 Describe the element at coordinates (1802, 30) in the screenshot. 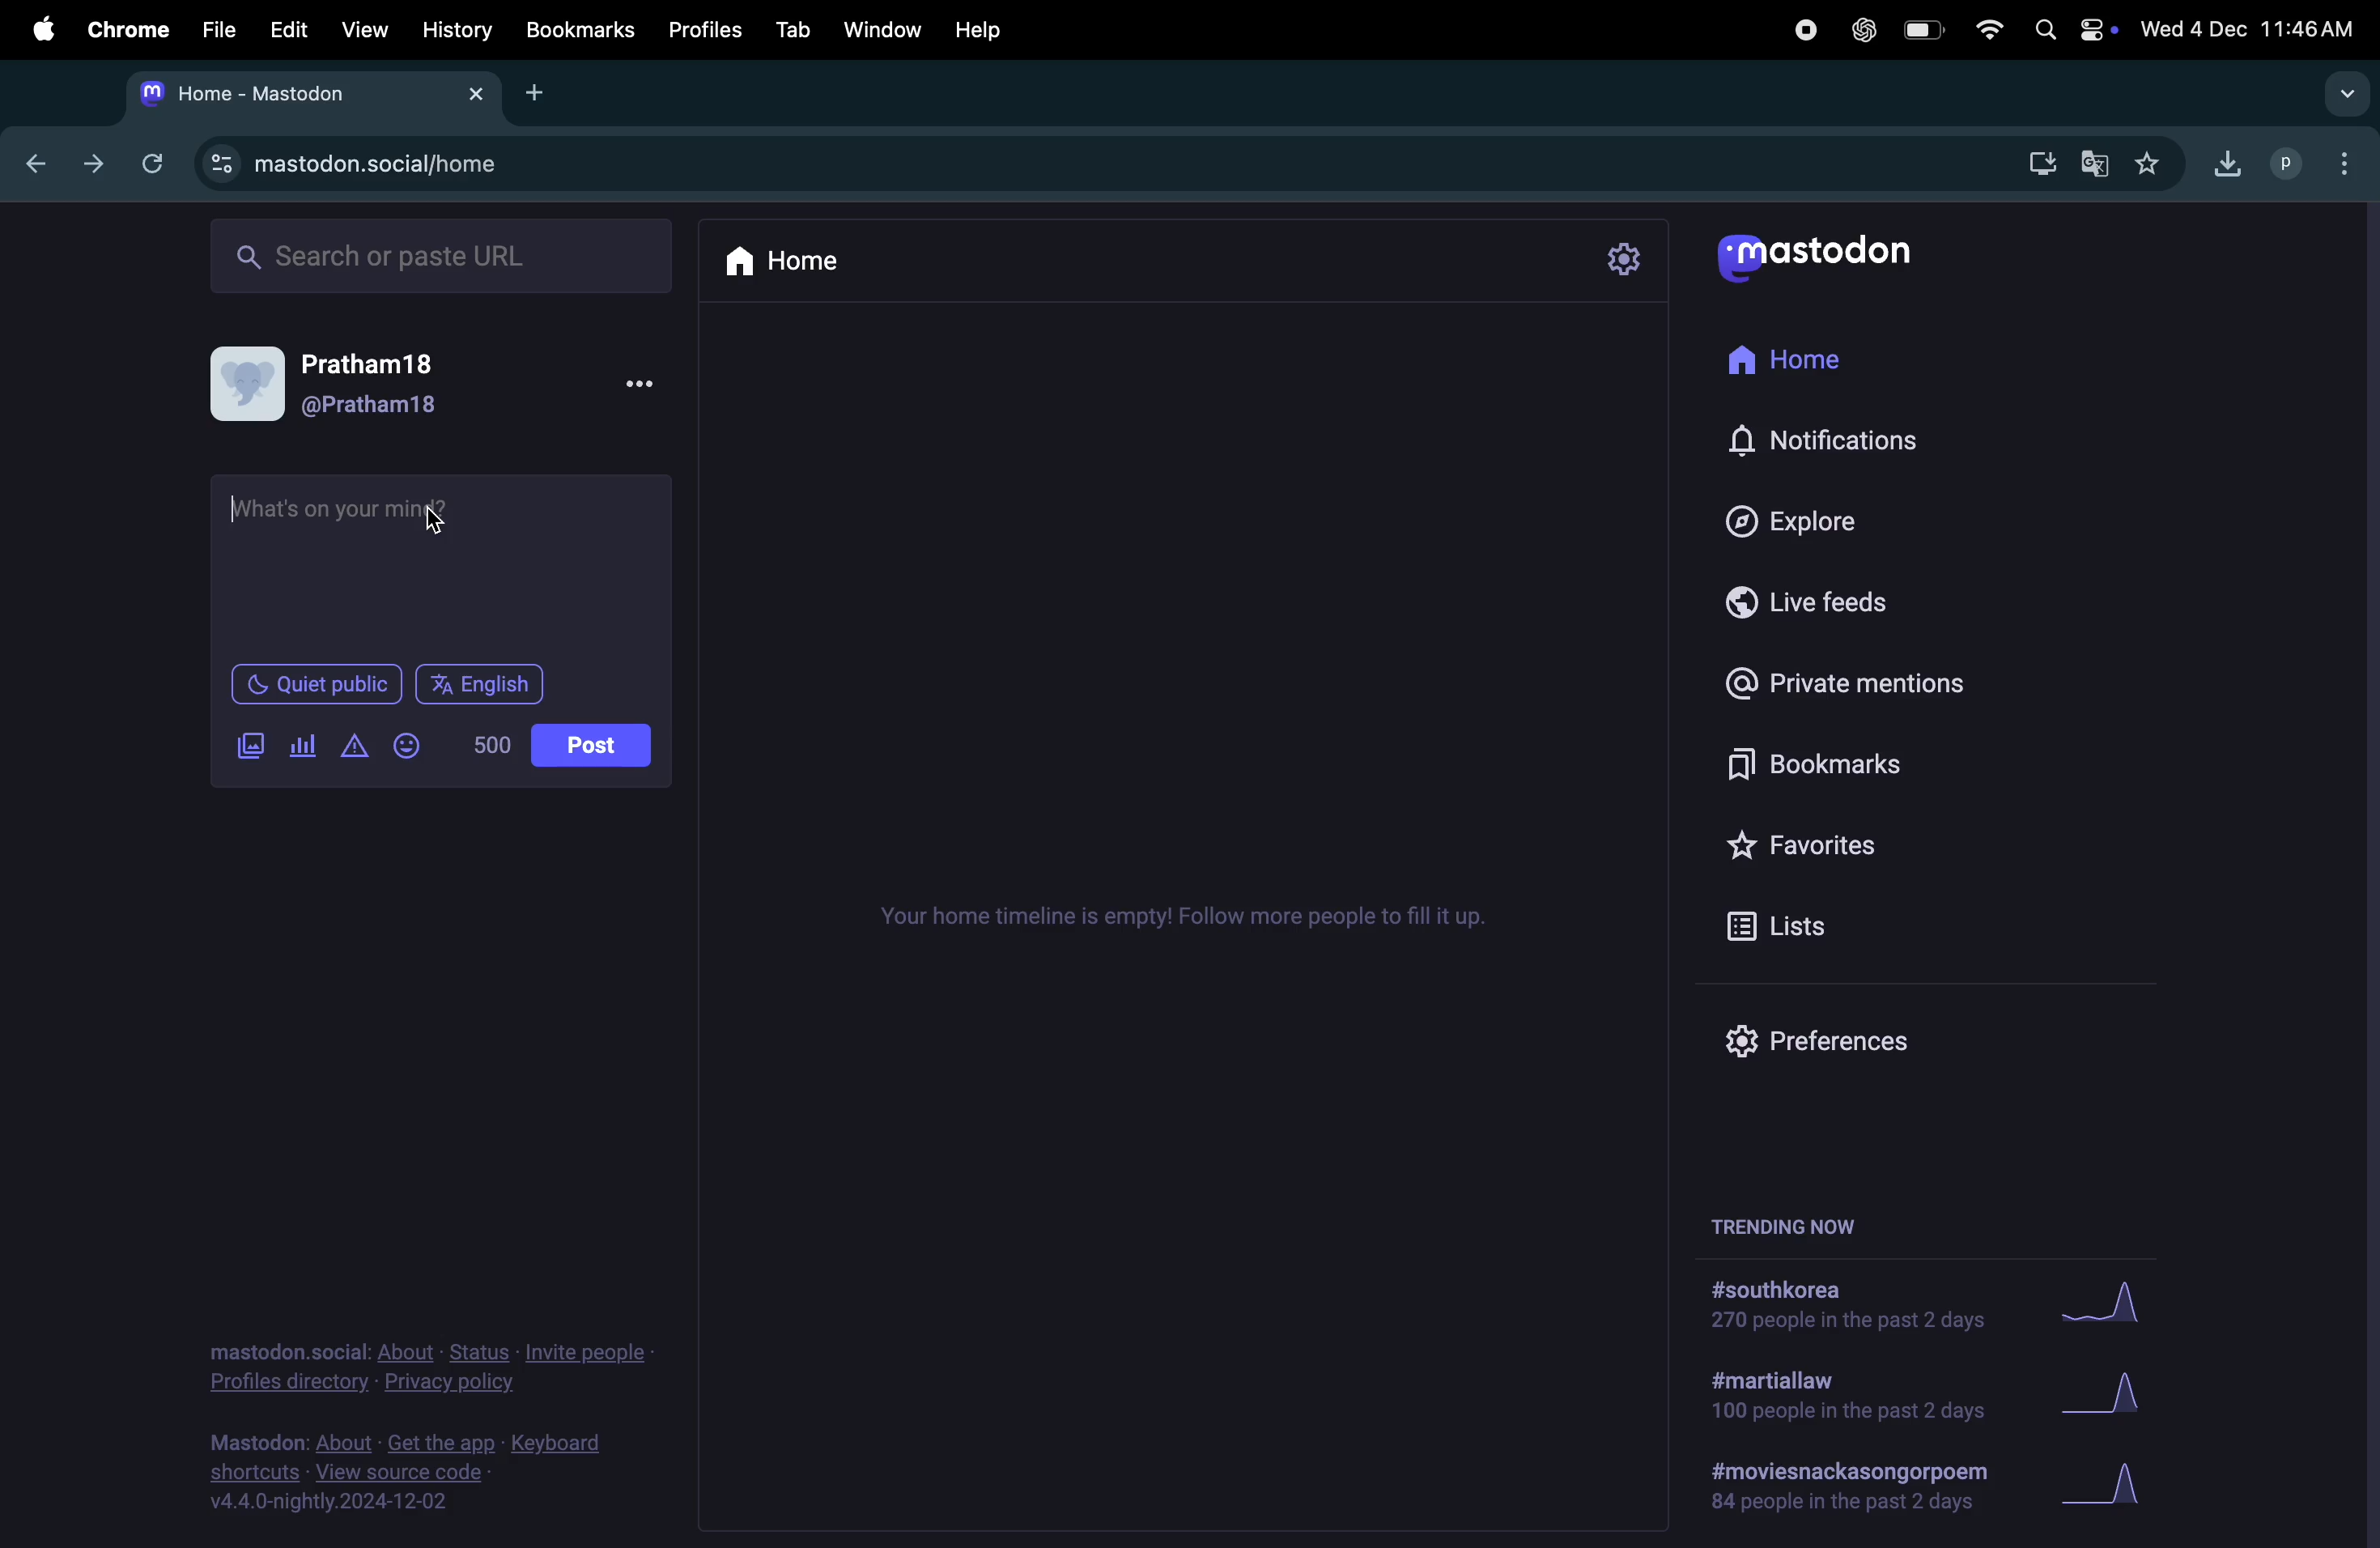

I see `record` at that location.